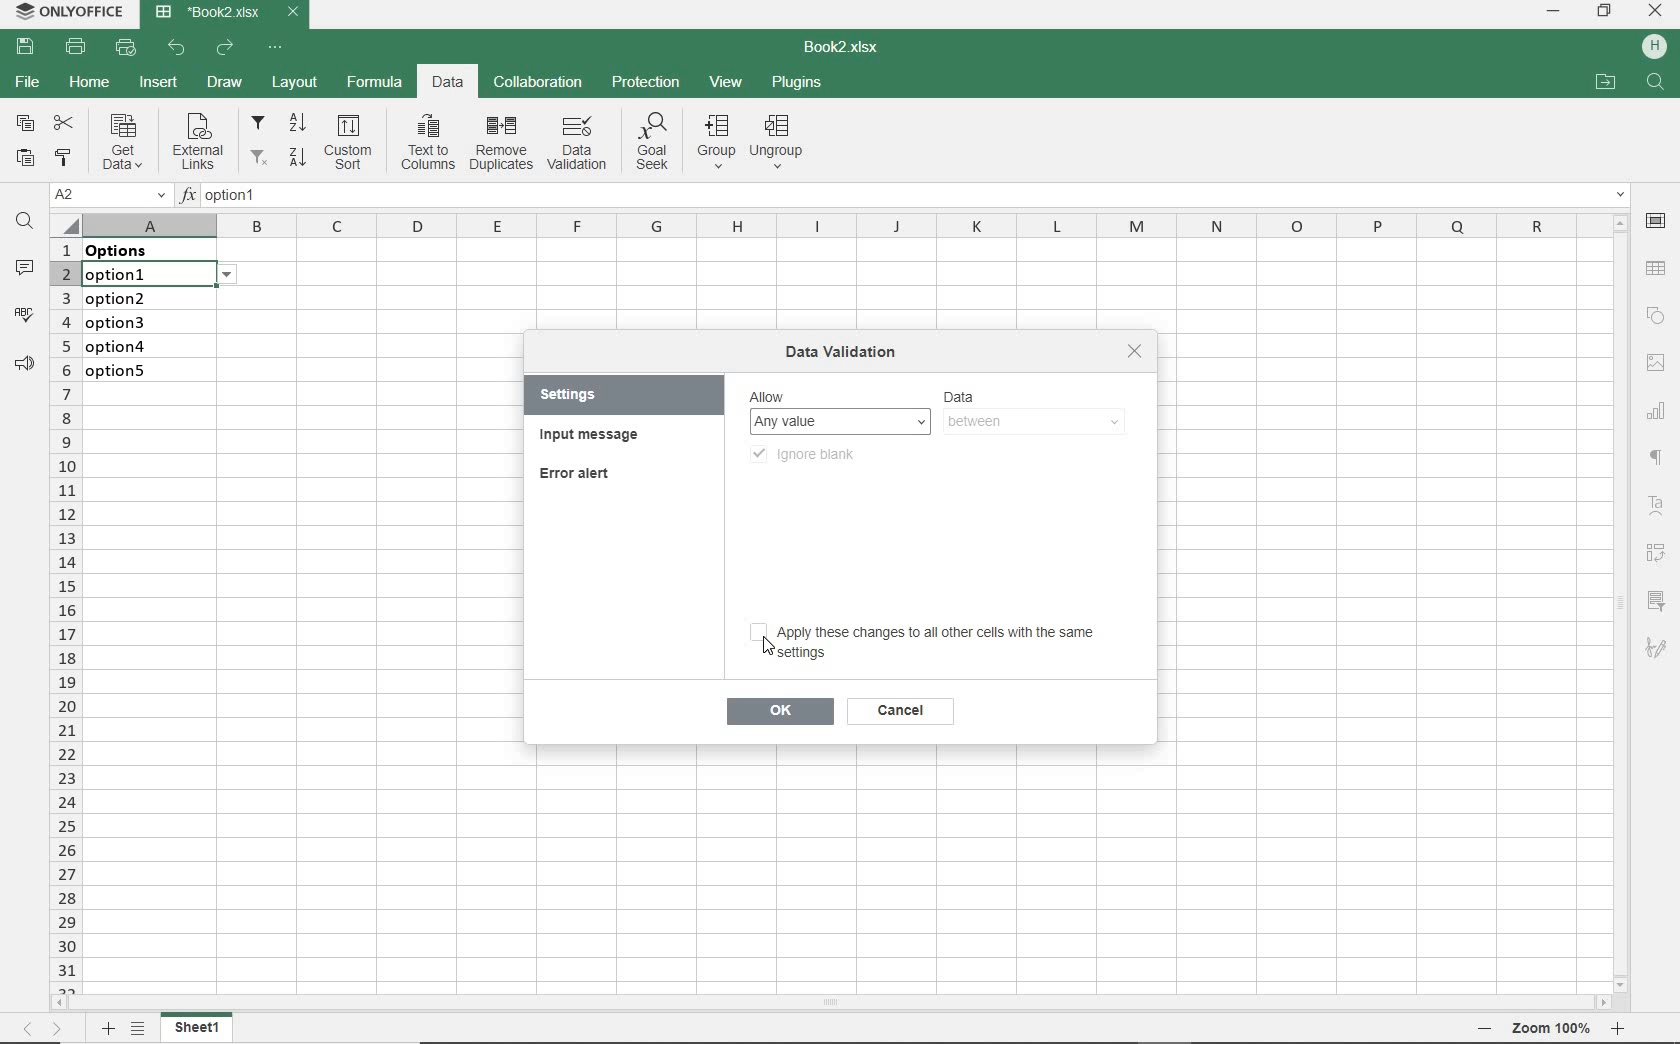 The width and height of the screenshot is (1680, 1044). I want to click on Allow, so click(837, 395).